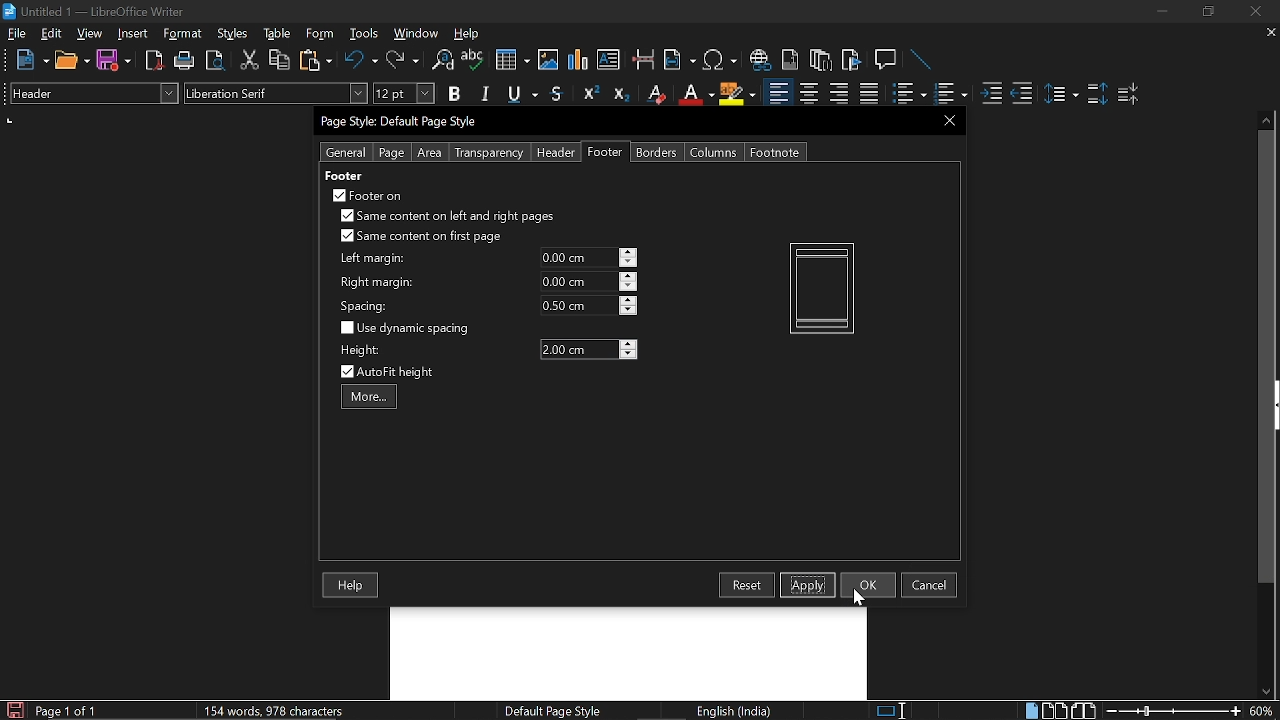 This screenshot has height=720, width=1280. Describe the element at coordinates (550, 59) in the screenshot. I see `Insert image` at that location.